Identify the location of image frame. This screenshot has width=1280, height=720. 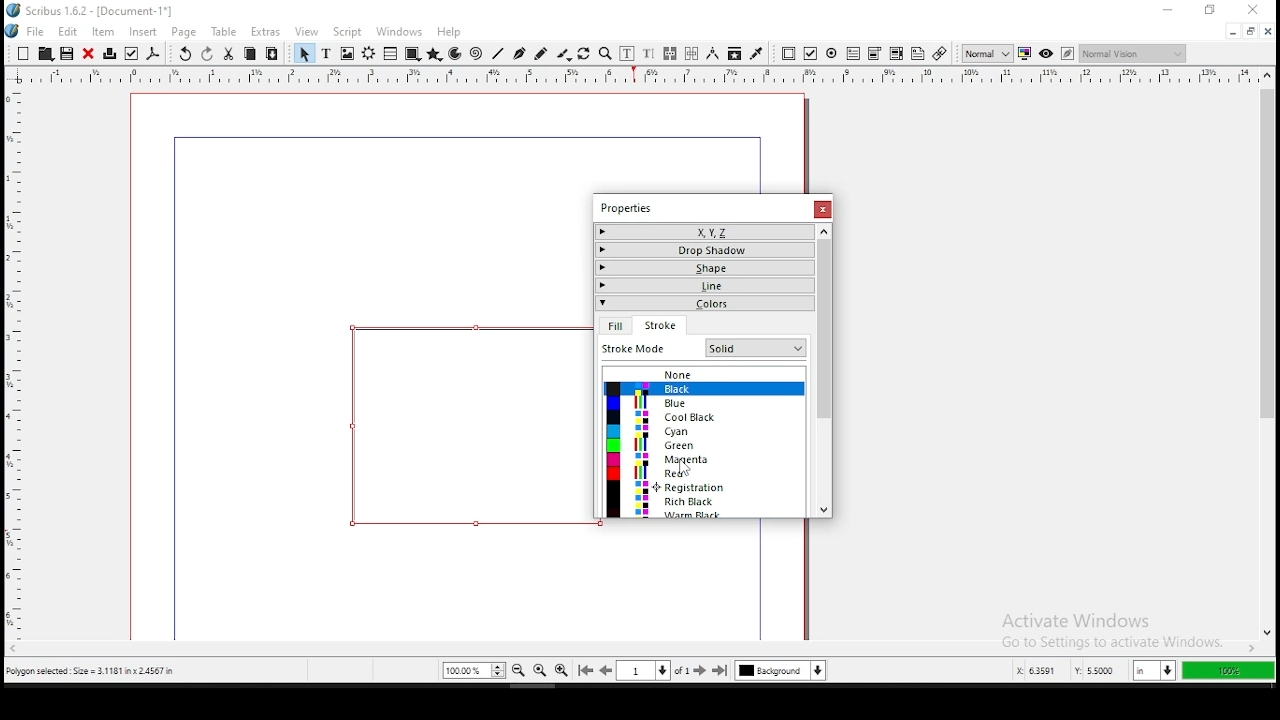
(347, 53).